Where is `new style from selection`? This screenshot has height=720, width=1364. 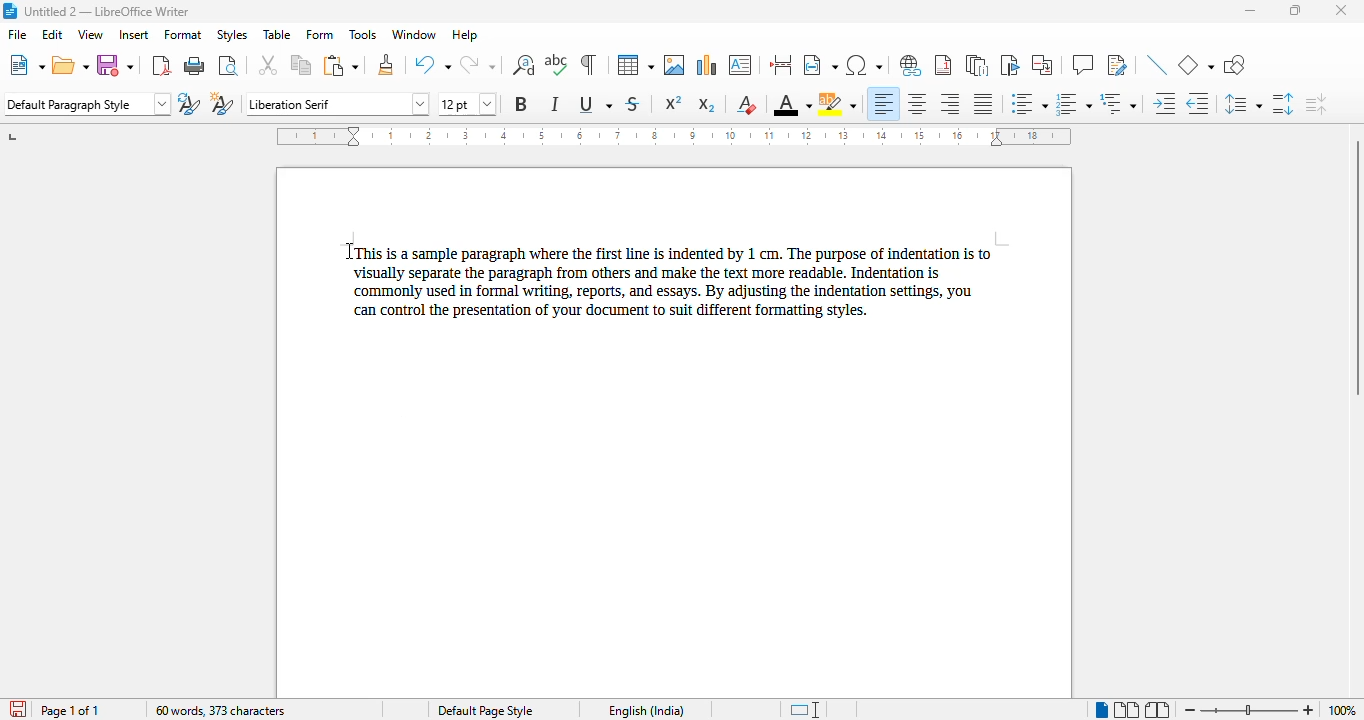
new style from selection is located at coordinates (223, 103).